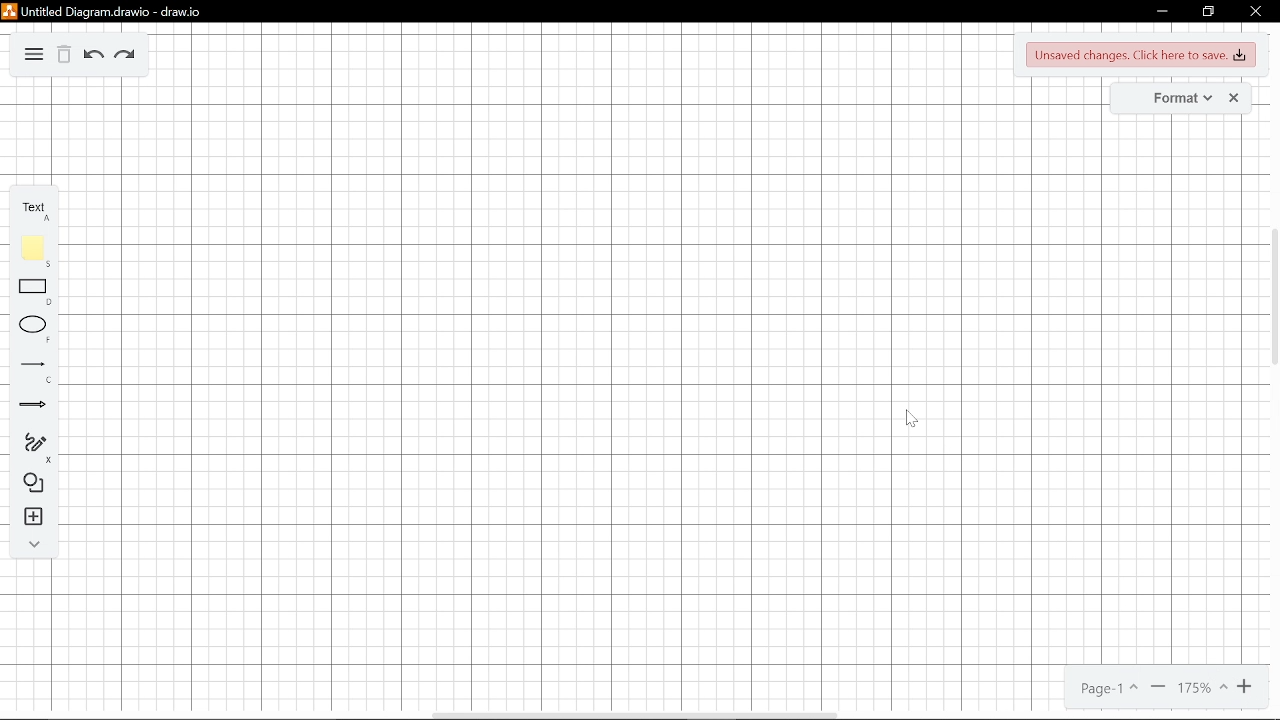 The image size is (1280, 720). I want to click on collapse, so click(27, 545).